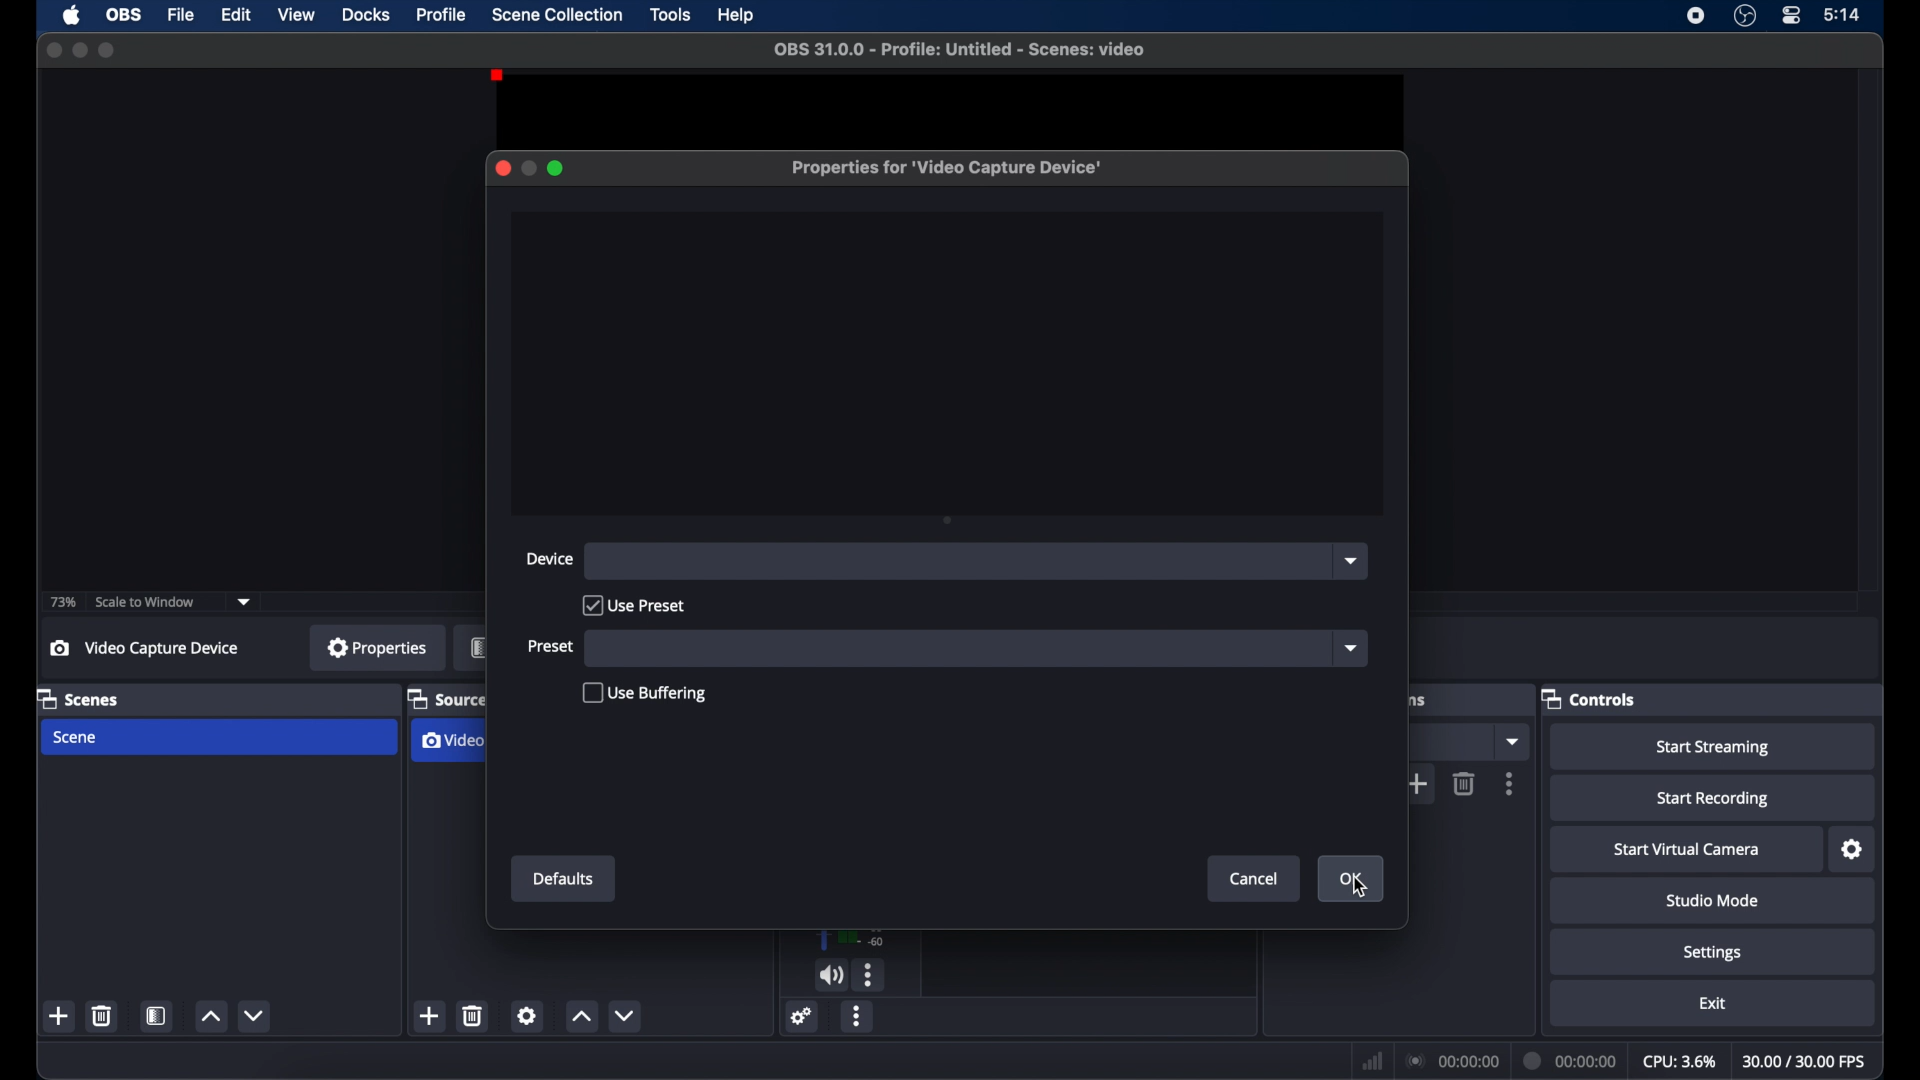  Describe the element at coordinates (58, 1017) in the screenshot. I see `add` at that location.